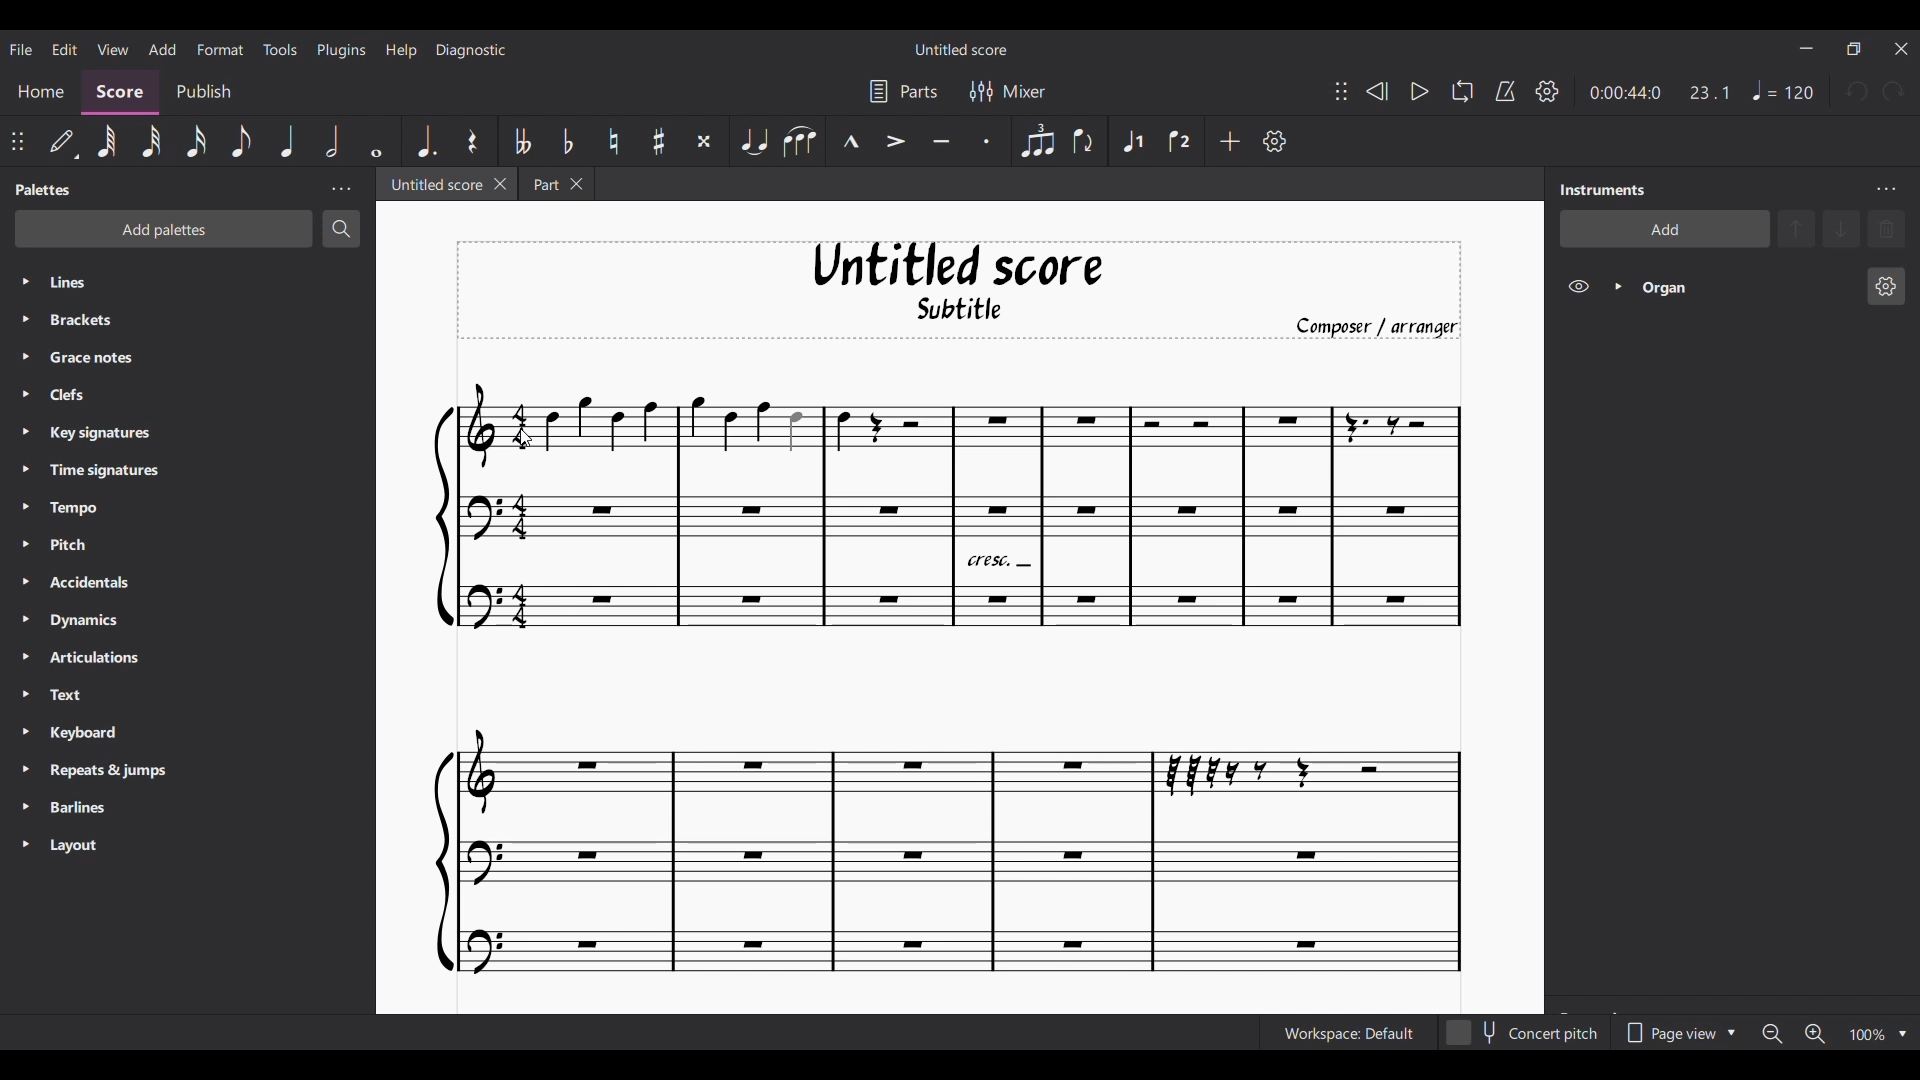  I want to click on Page view options, so click(1677, 1033).